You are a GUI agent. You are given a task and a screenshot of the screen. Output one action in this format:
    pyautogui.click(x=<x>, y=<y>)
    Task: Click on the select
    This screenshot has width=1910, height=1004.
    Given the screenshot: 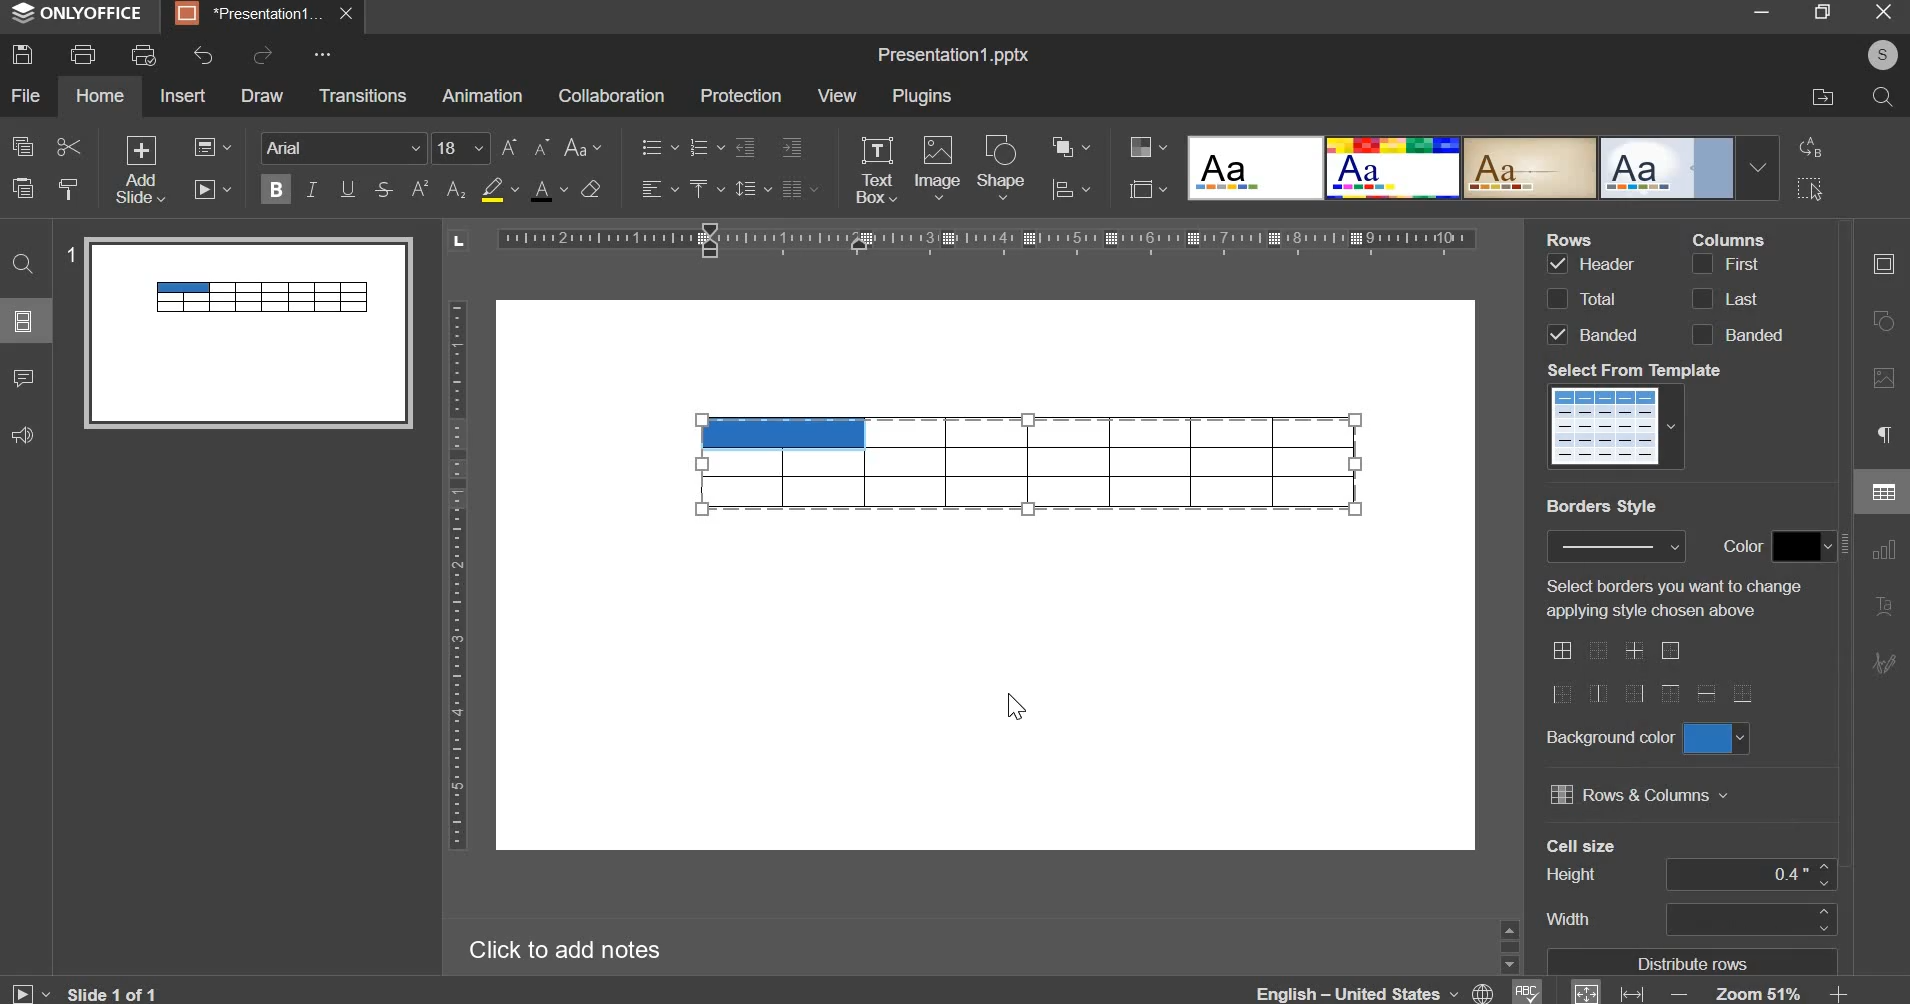 What is the action you would take?
    pyautogui.click(x=1810, y=191)
    